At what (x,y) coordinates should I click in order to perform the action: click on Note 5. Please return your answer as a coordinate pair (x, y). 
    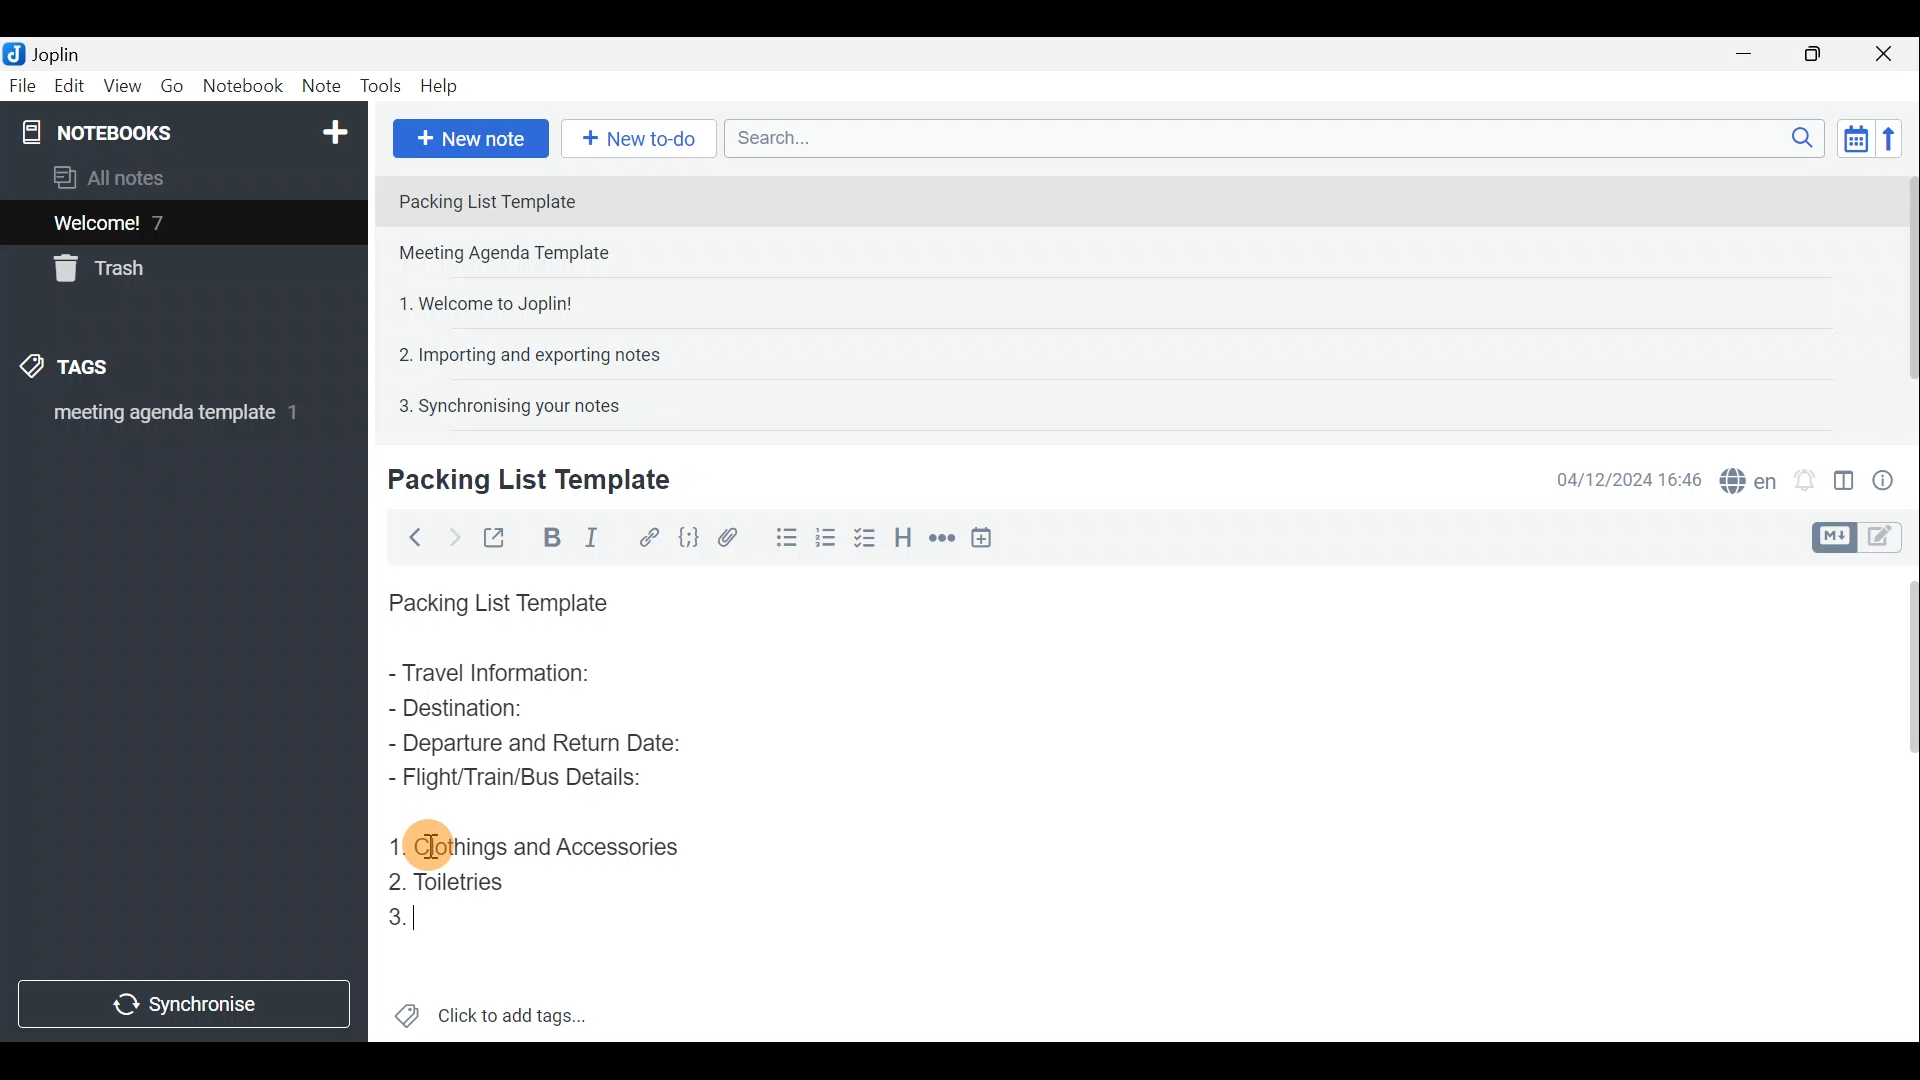
    Looking at the image, I should click on (501, 403).